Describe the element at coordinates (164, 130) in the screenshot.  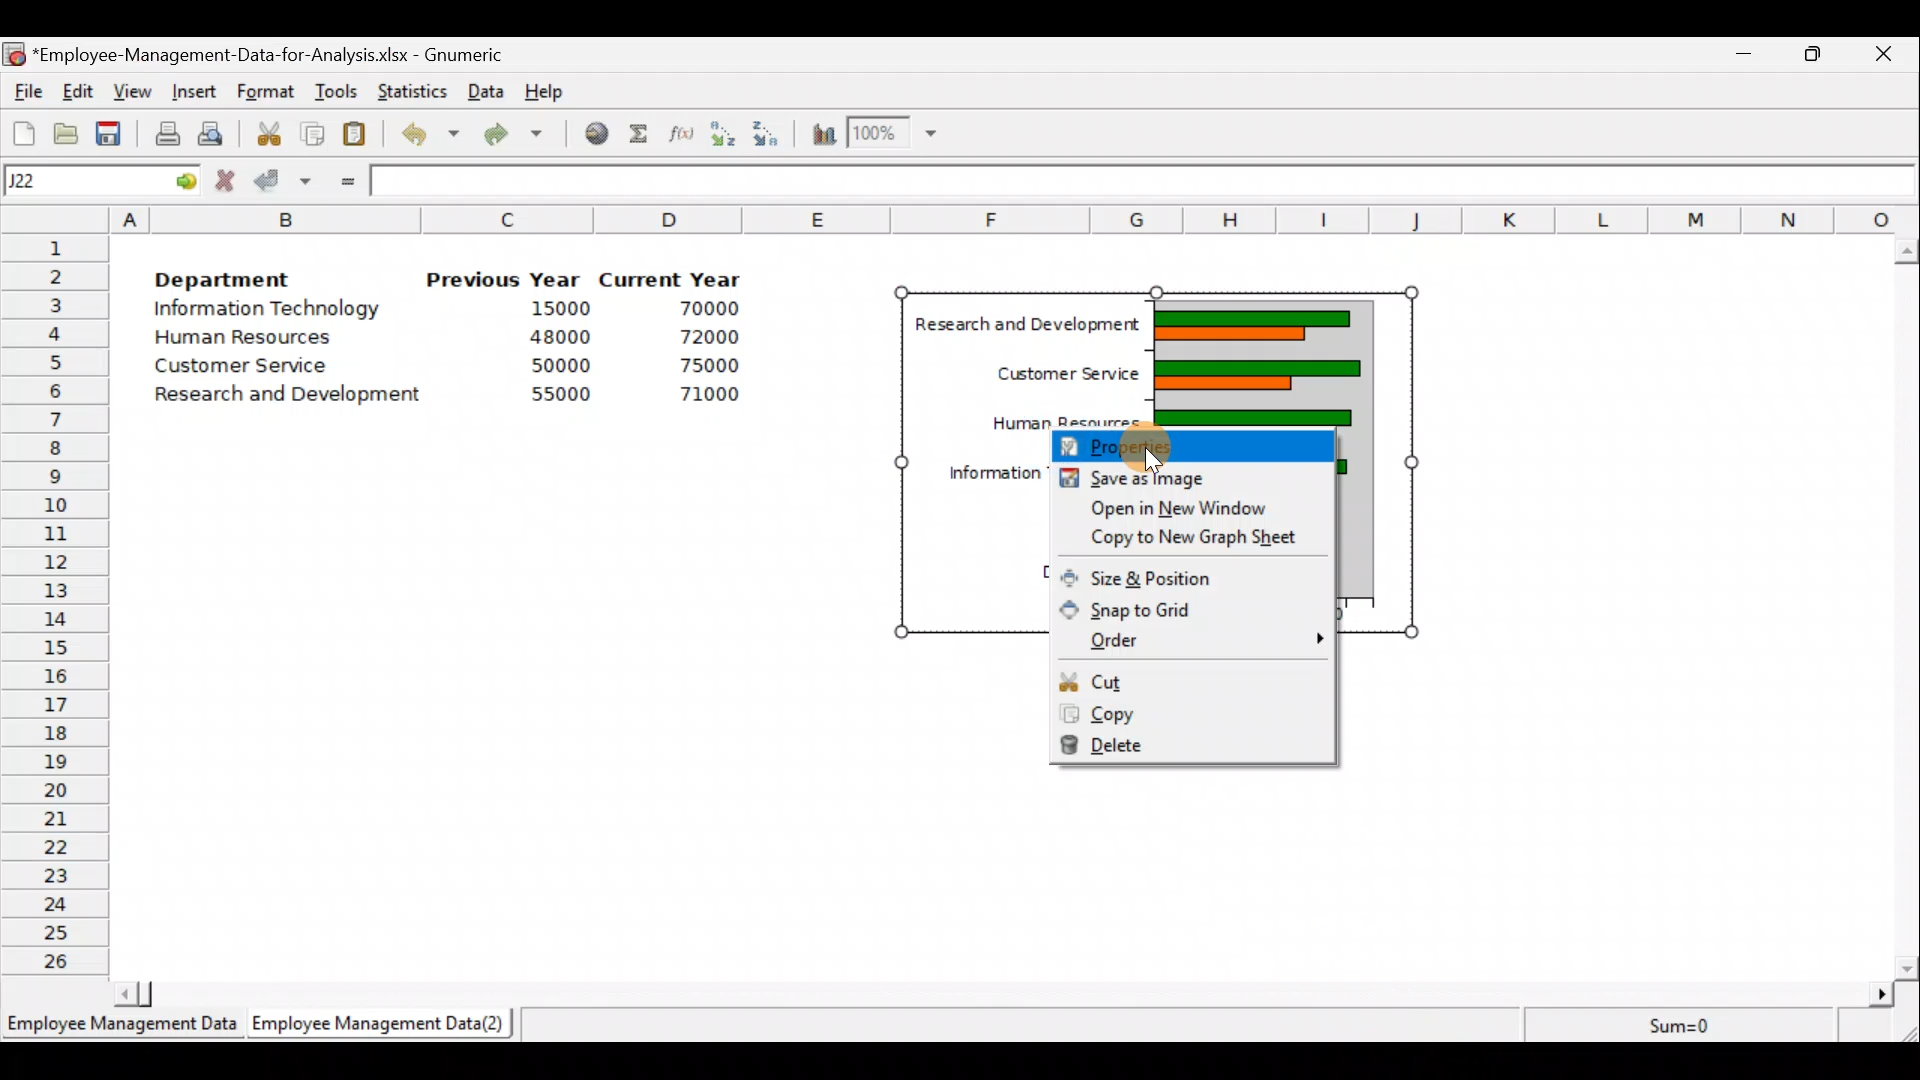
I see `Print current file` at that location.